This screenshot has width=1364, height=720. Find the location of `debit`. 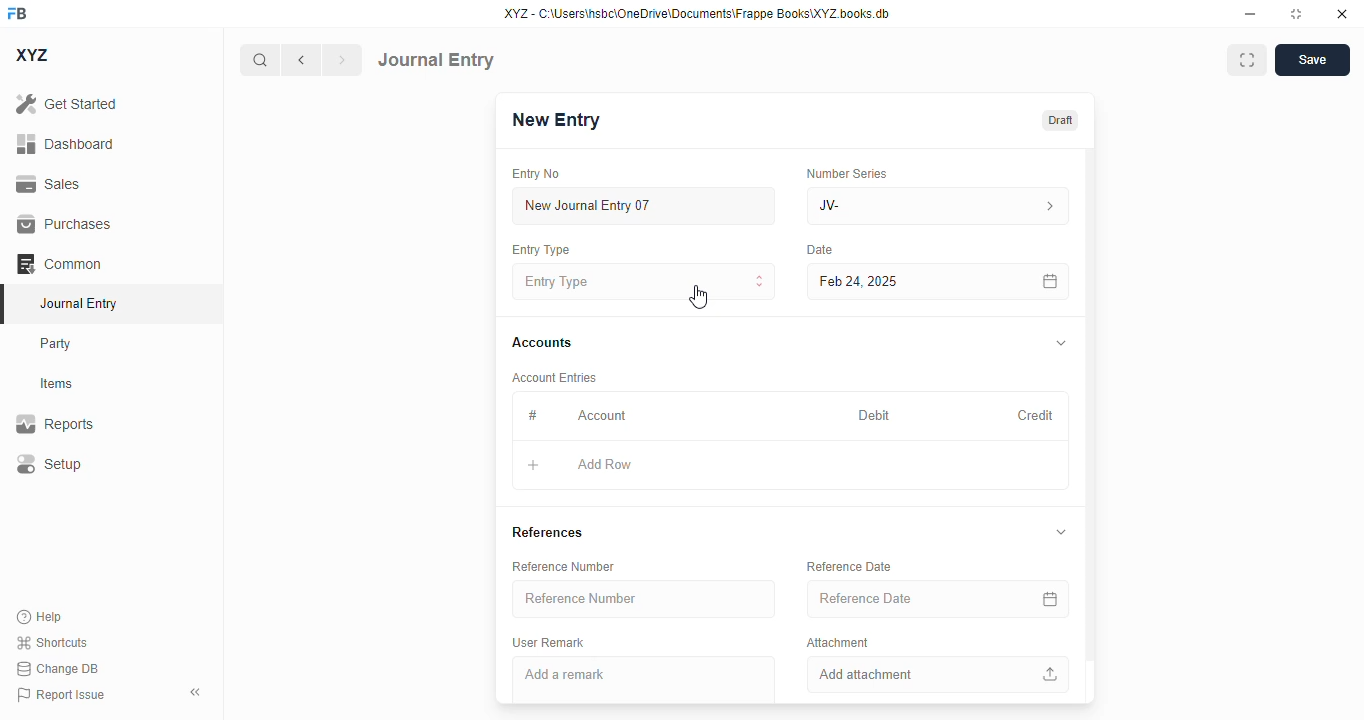

debit is located at coordinates (875, 415).